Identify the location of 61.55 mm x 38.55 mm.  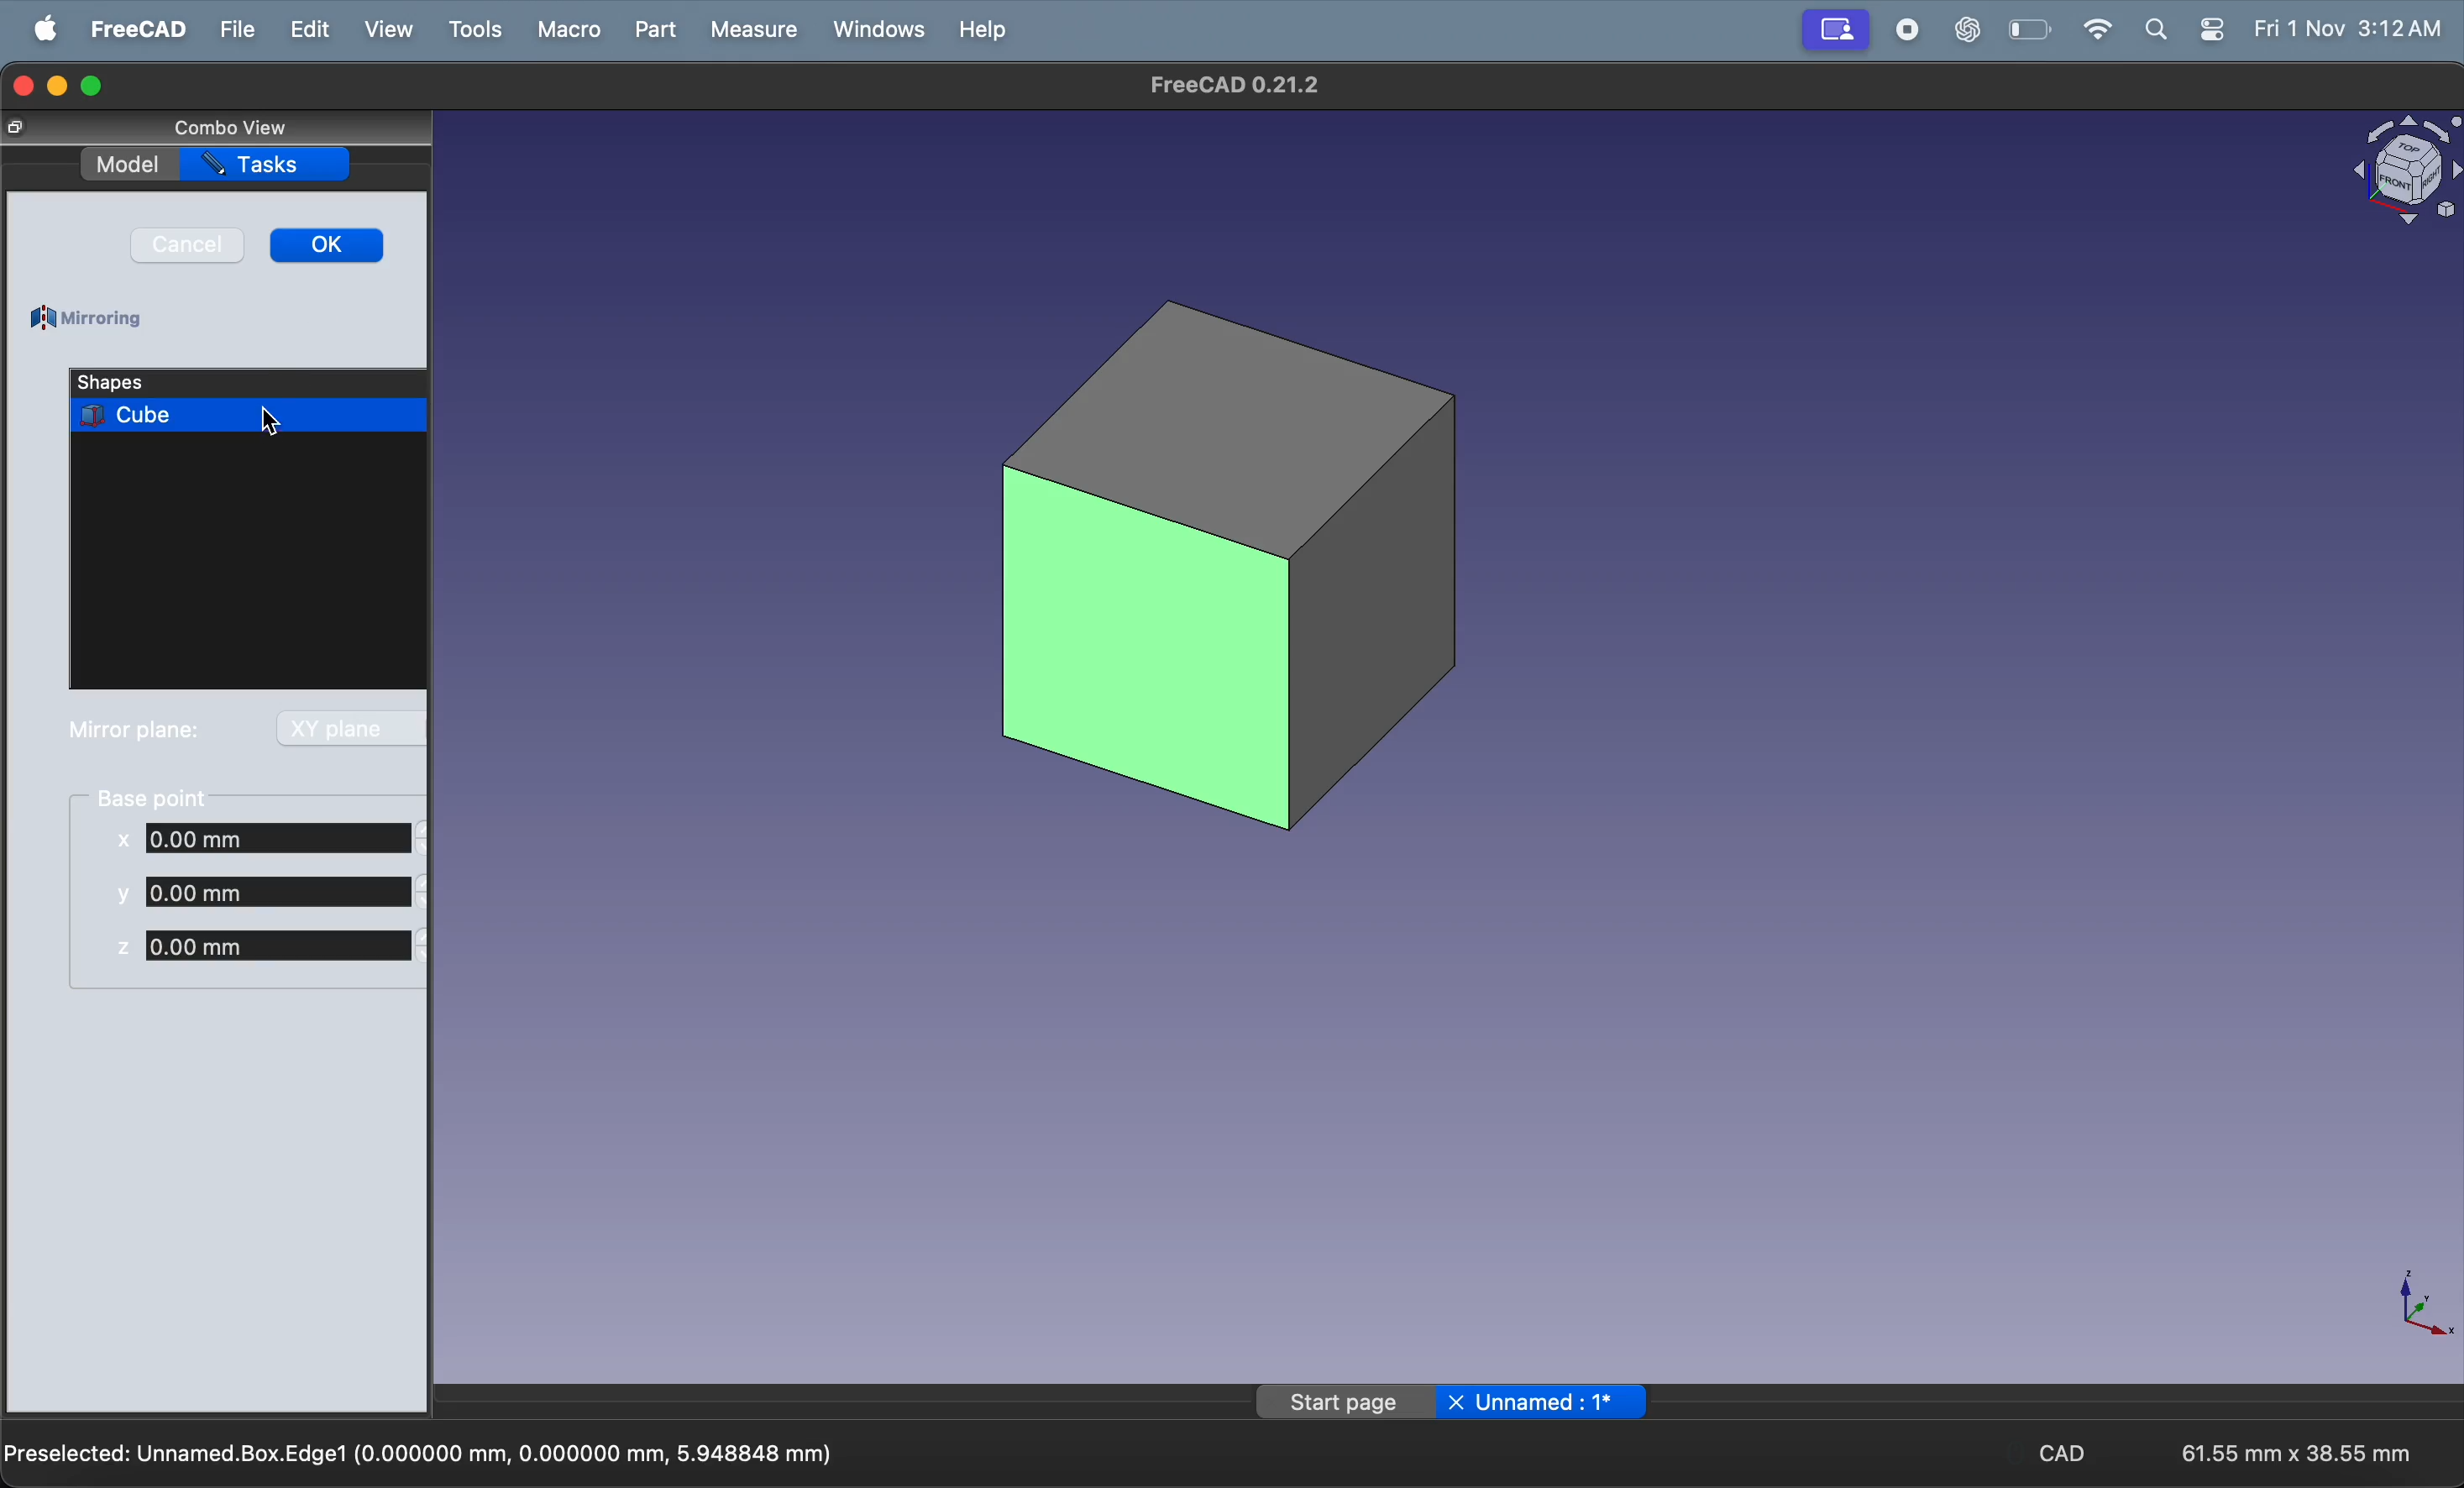
(2297, 1453).